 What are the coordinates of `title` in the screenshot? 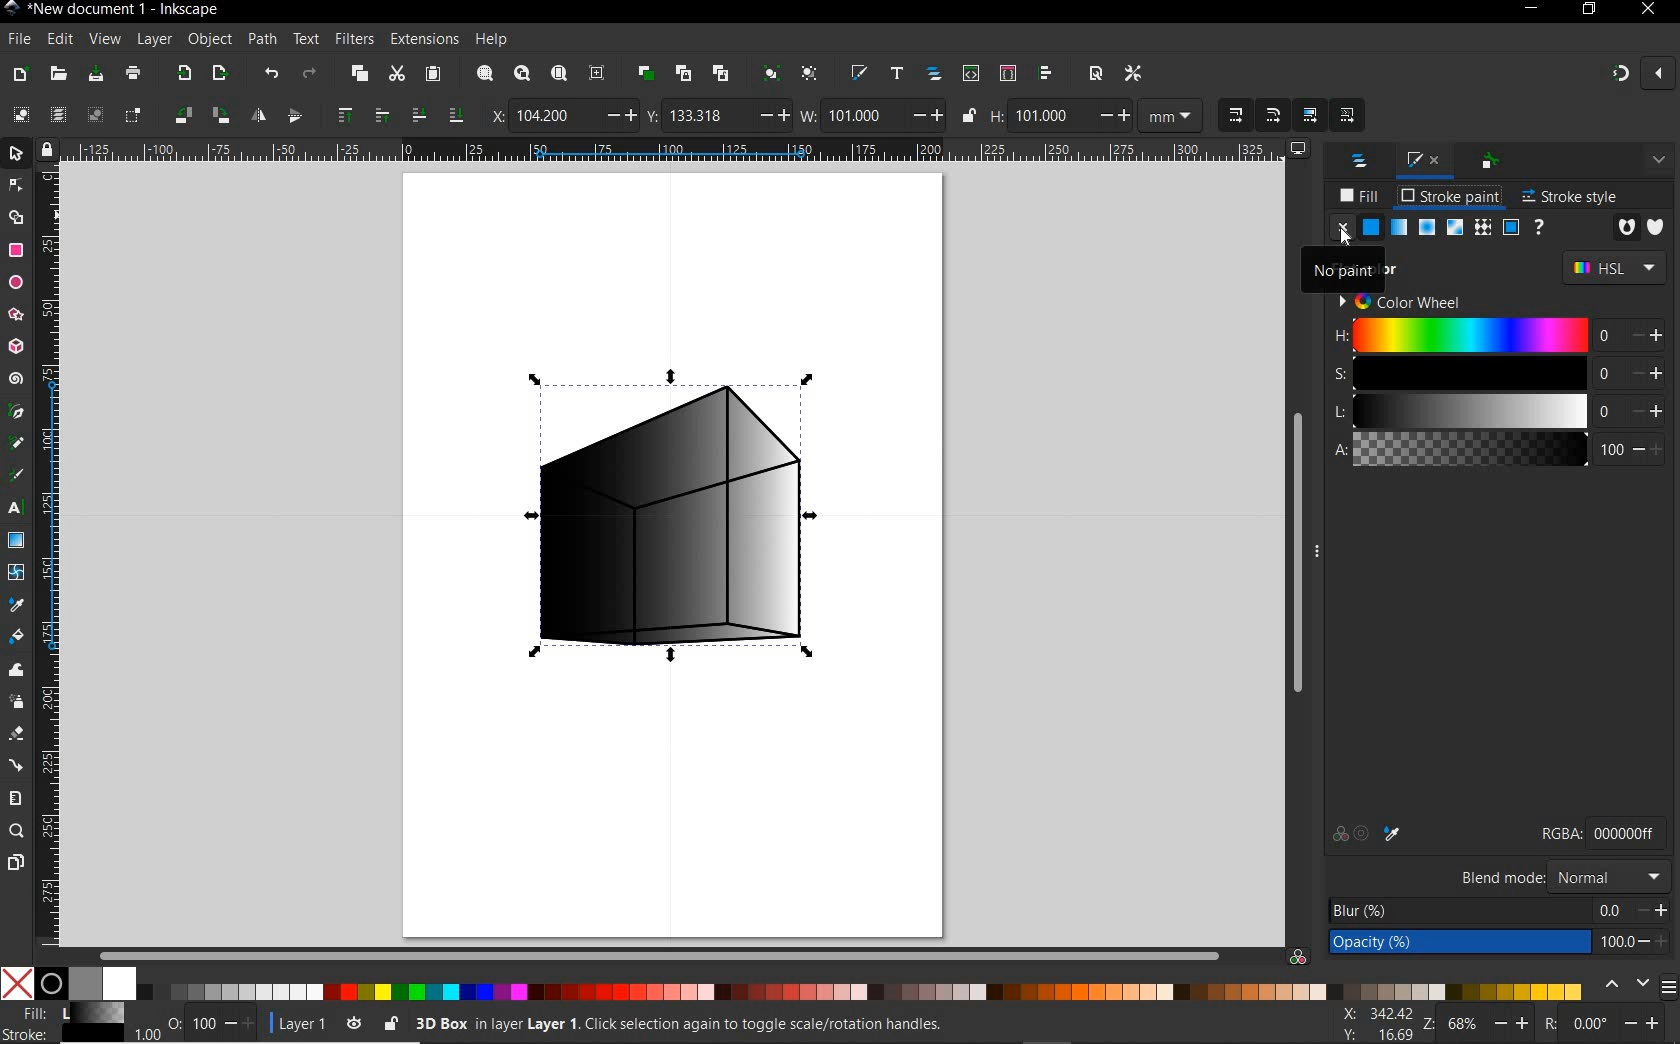 It's located at (126, 10).